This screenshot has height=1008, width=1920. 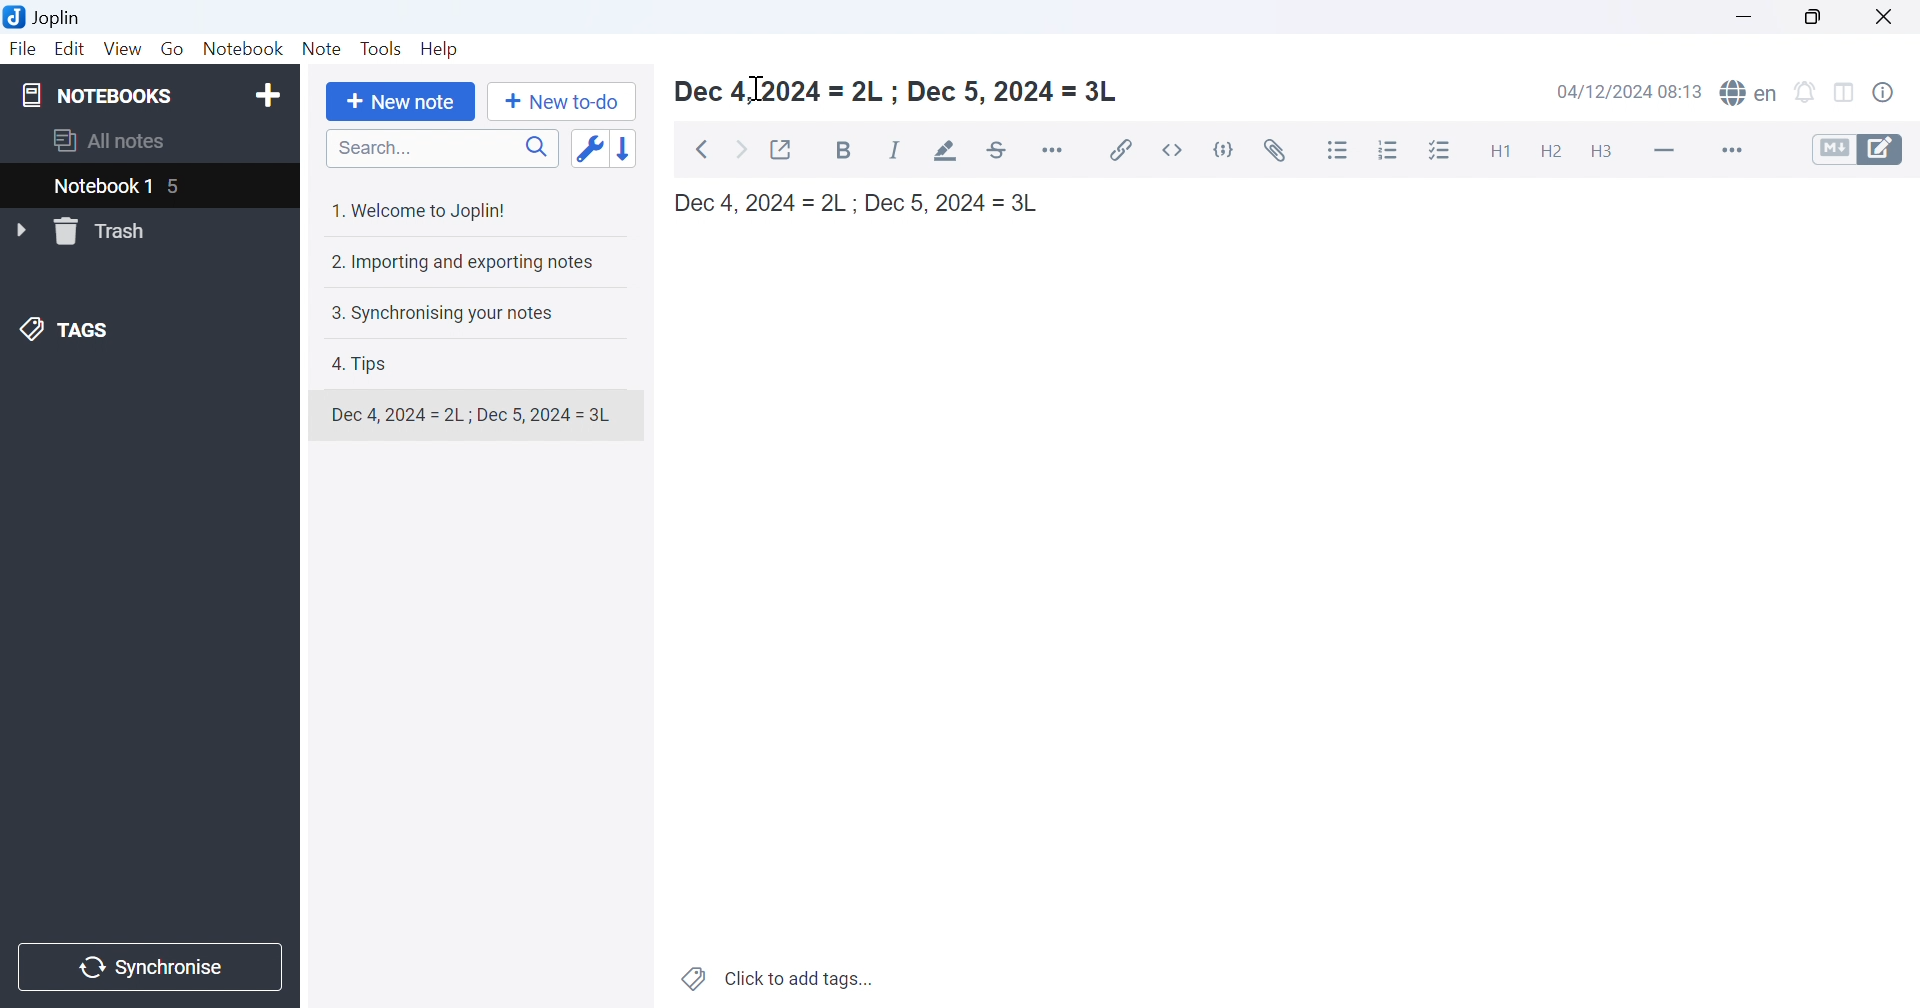 What do you see at coordinates (323, 50) in the screenshot?
I see `Note` at bounding box center [323, 50].